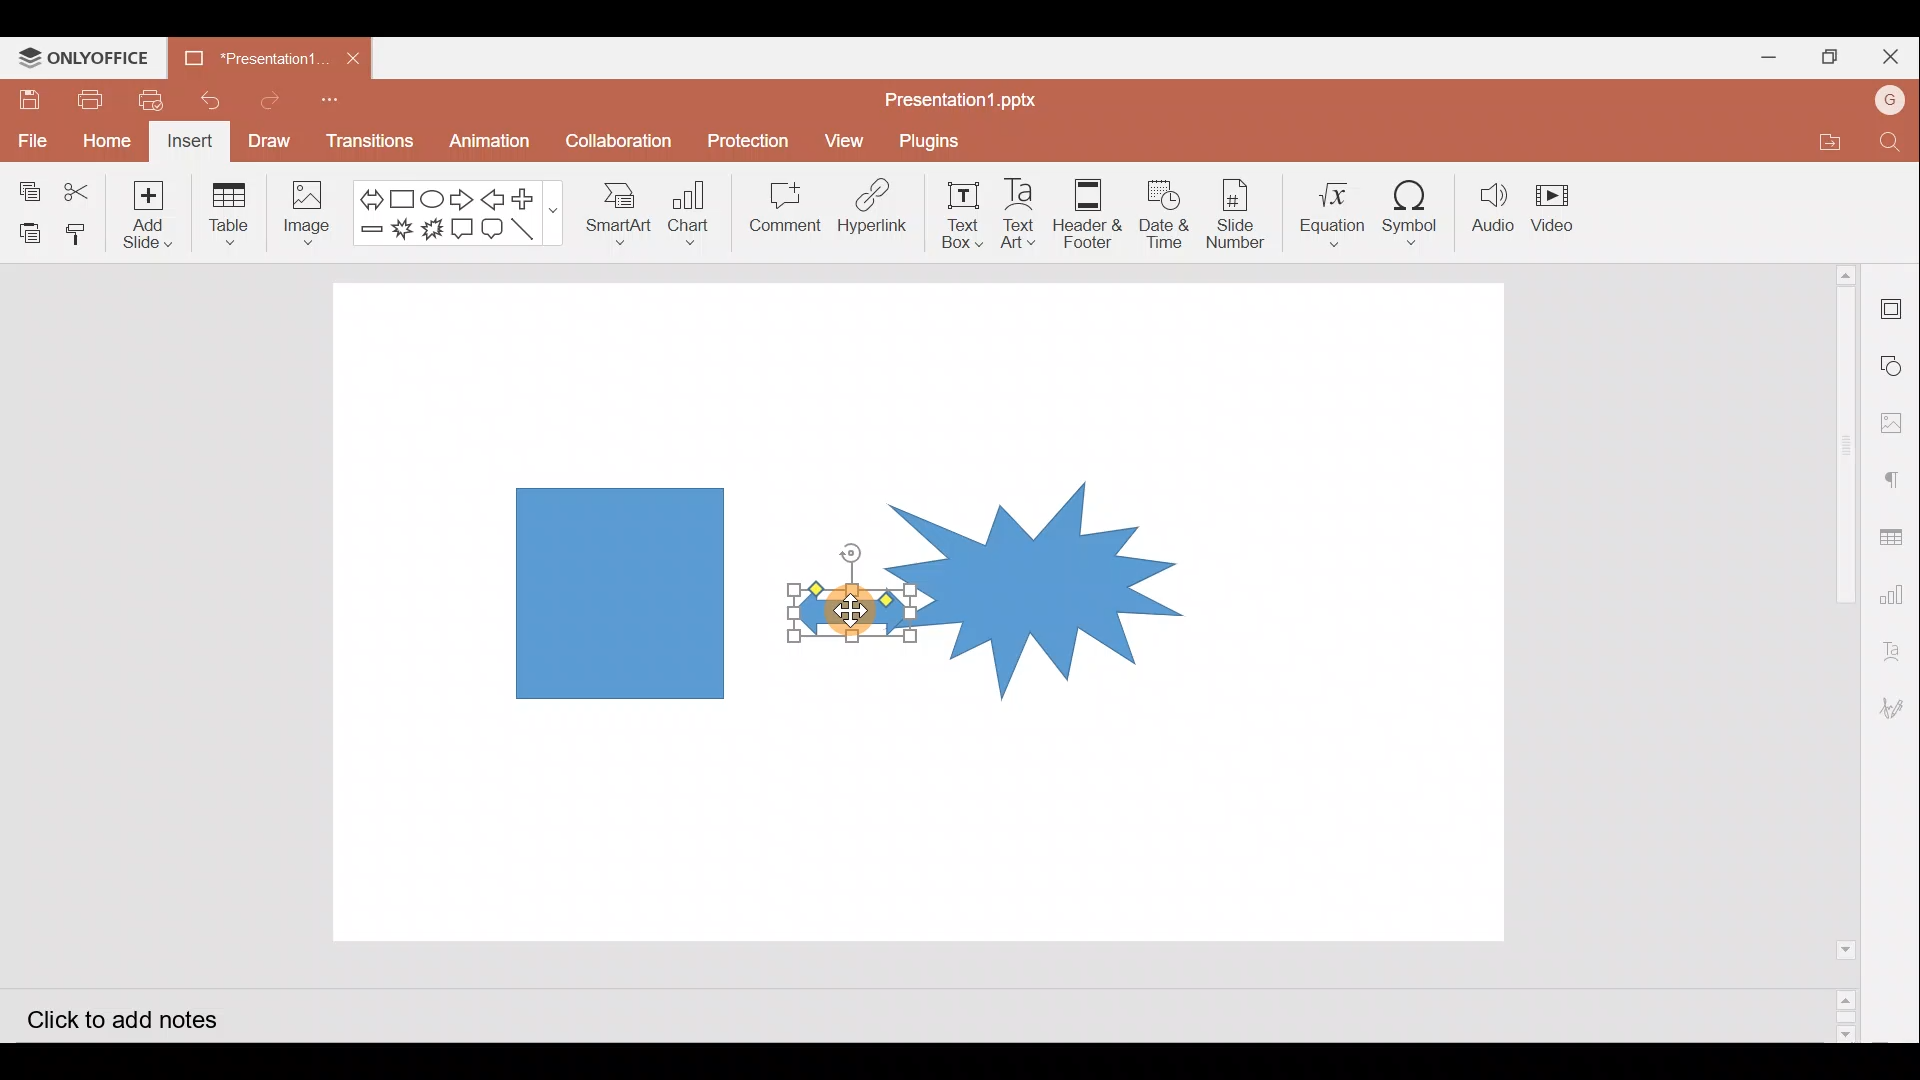 This screenshot has height=1080, width=1920. Describe the element at coordinates (932, 143) in the screenshot. I see `Plugins` at that location.